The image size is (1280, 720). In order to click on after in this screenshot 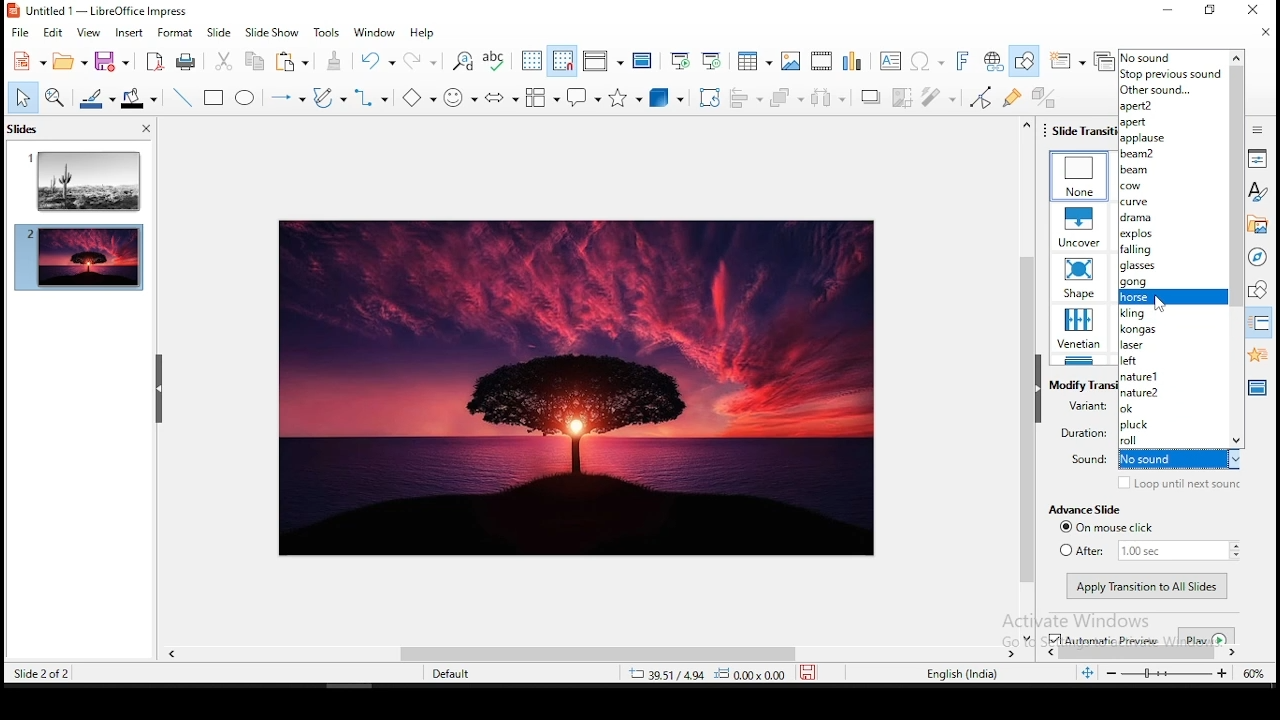, I will do `click(1148, 550)`.